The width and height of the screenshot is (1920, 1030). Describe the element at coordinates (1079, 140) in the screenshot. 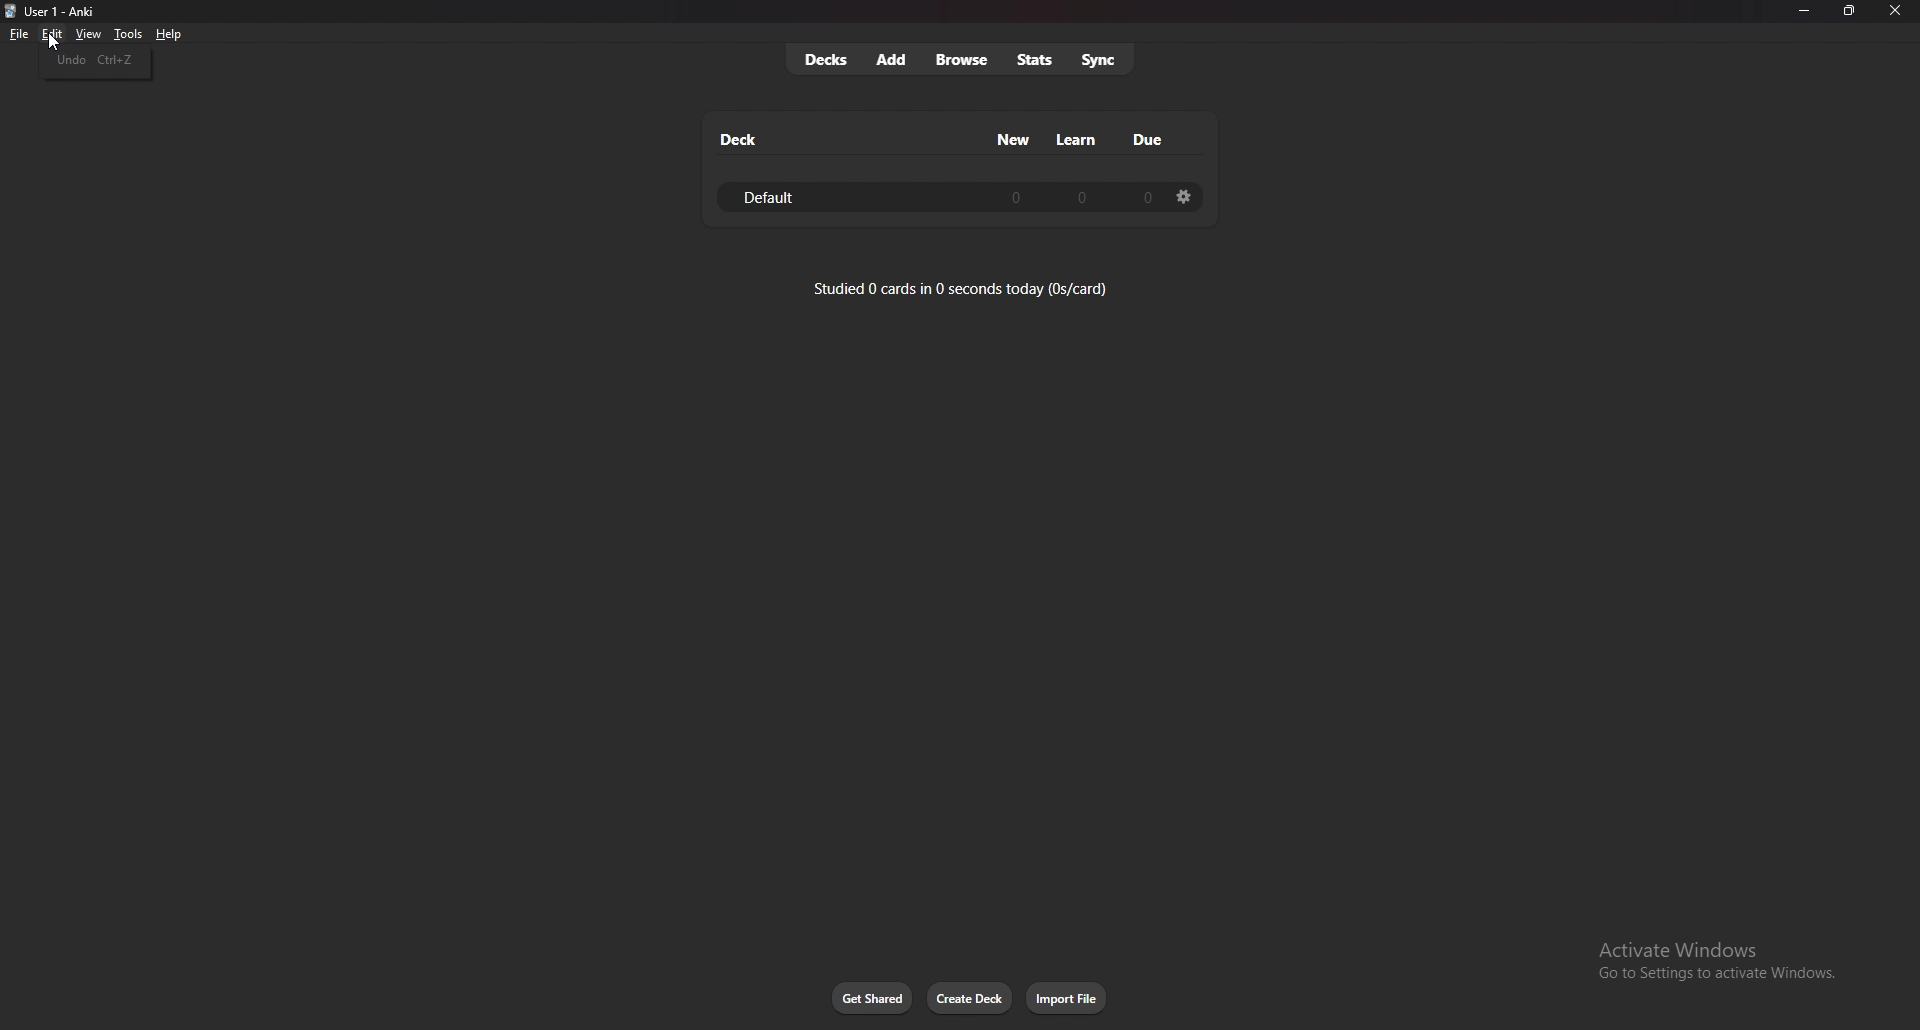

I see `learn` at that location.